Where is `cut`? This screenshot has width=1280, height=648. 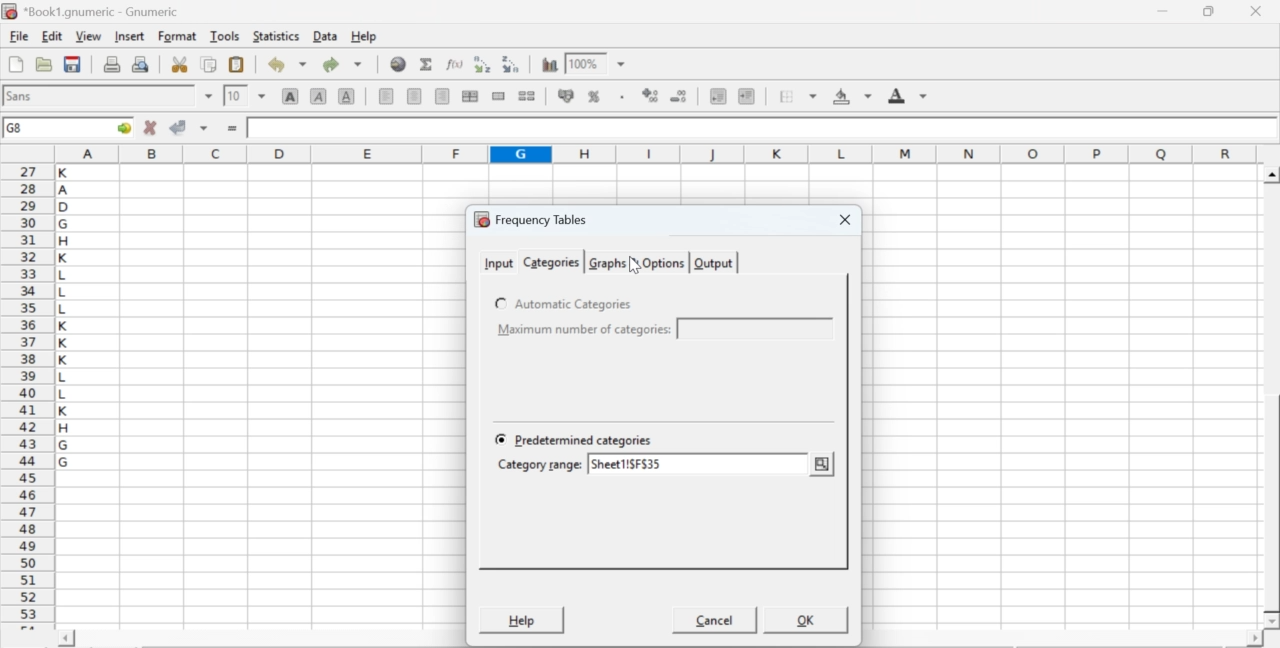
cut is located at coordinates (179, 64).